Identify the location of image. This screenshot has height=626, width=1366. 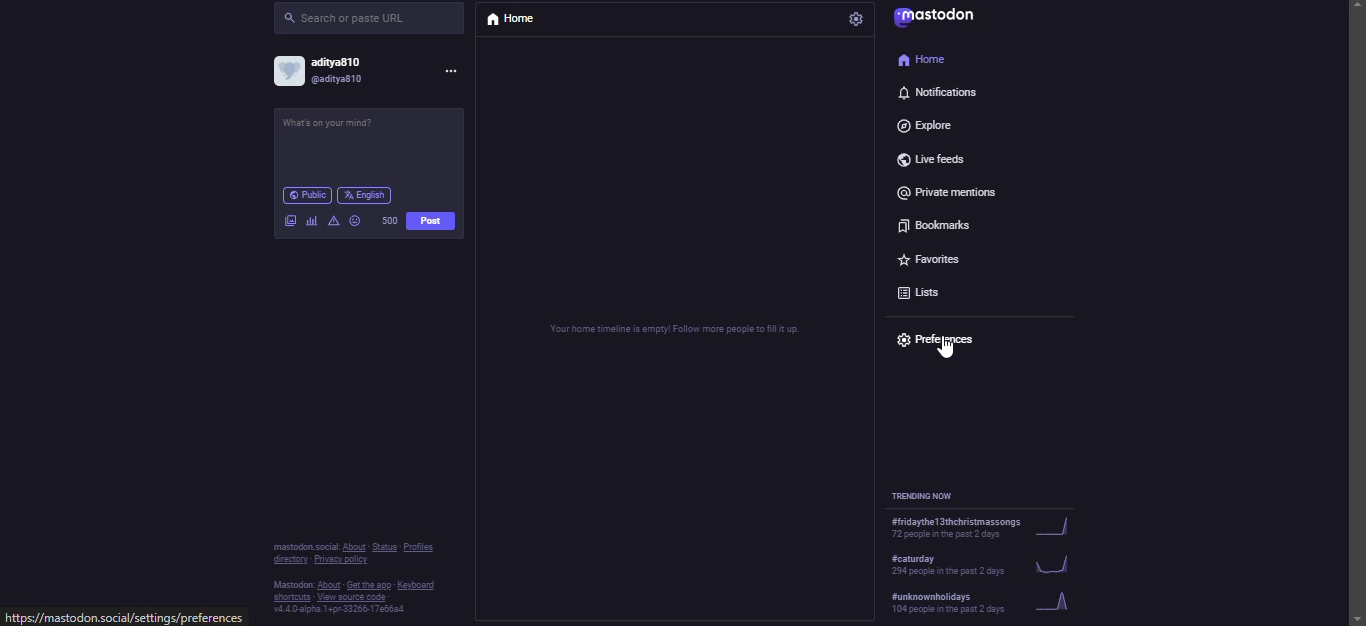
(290, 219).